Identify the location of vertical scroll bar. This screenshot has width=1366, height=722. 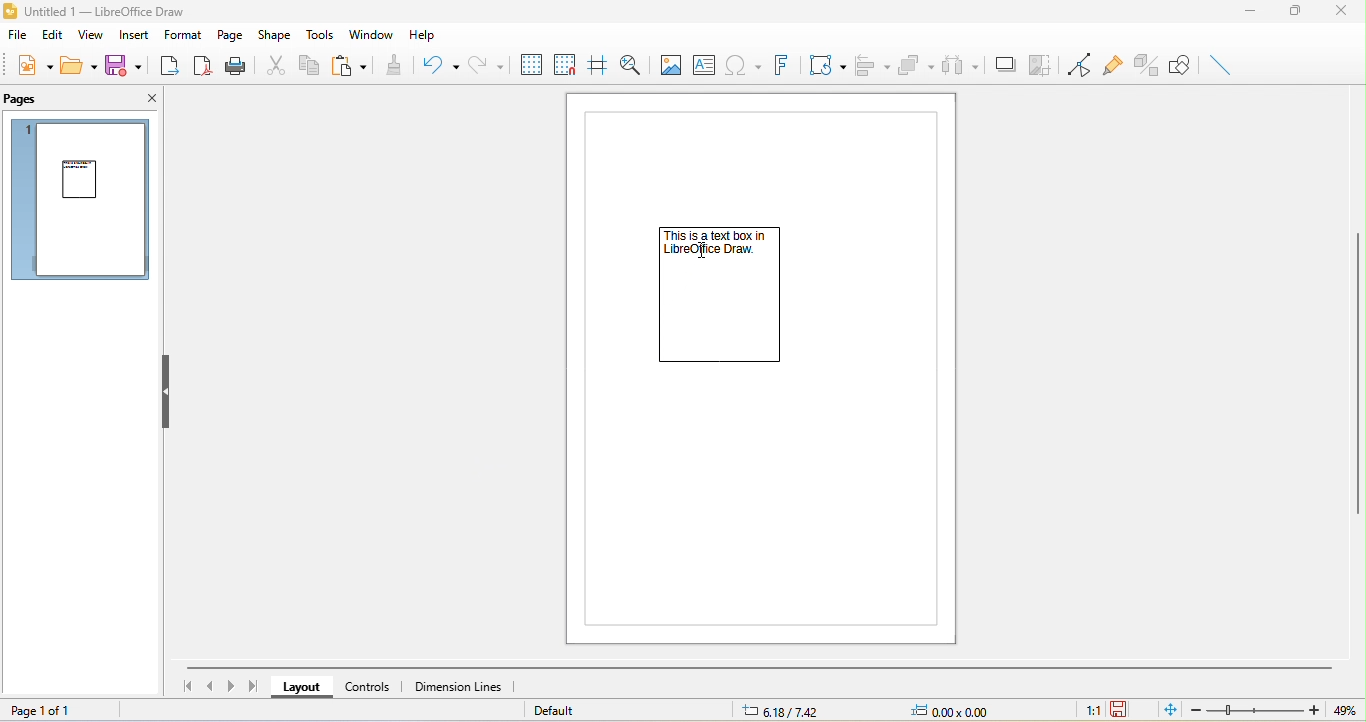
(1357, 370).